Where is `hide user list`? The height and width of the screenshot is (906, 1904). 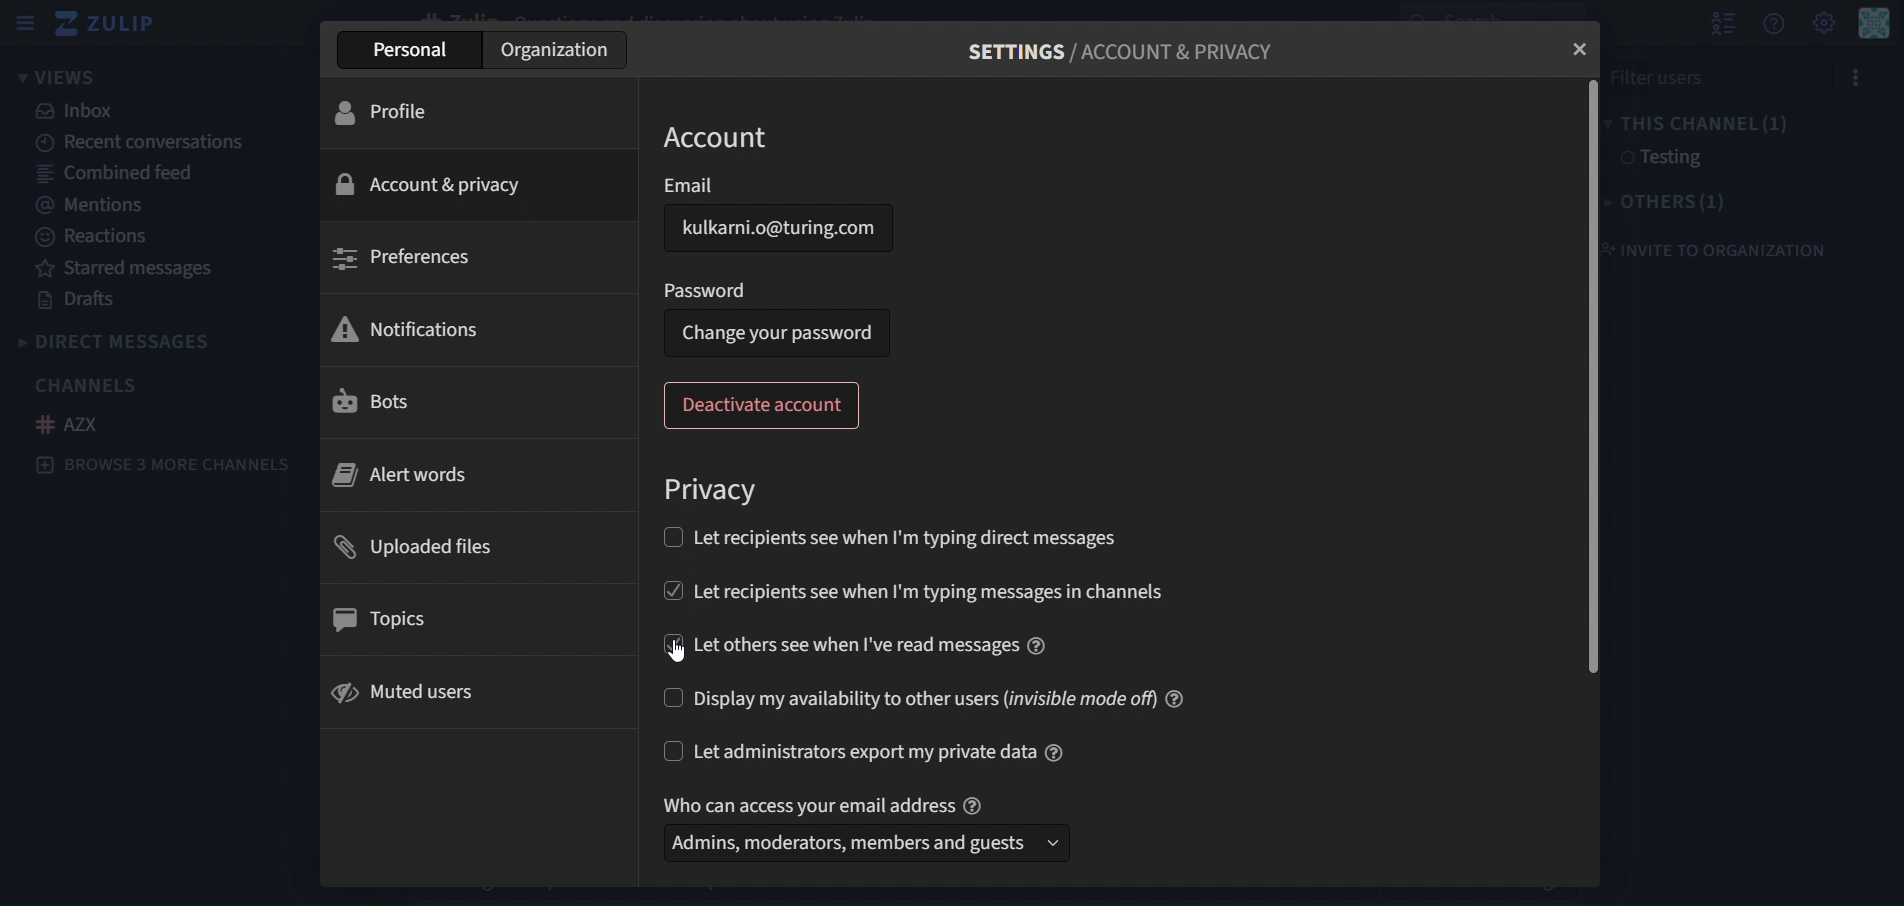
hide user list is located at coordinates (1717, 24).